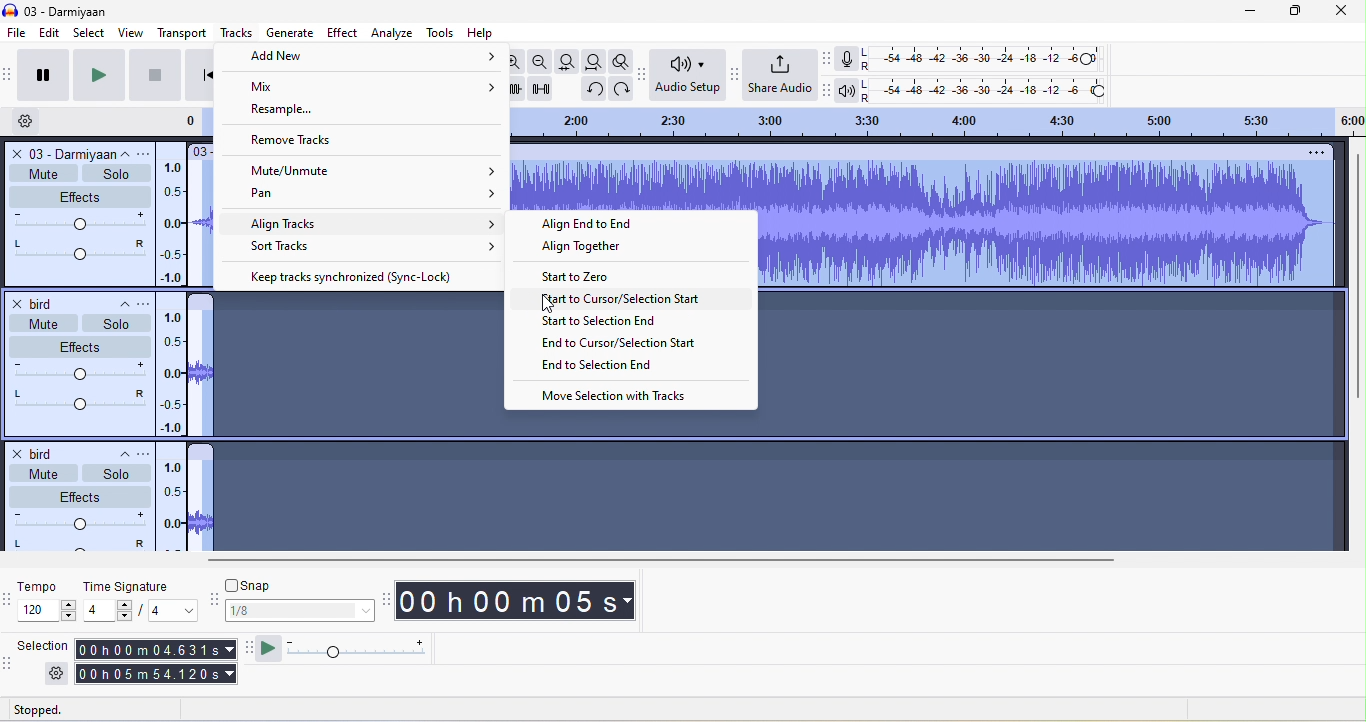 Image resolution: width=1366 pixels, height=722 pixels. What do you see at coordinates (78, 251) in the screenshot?
I see `pan: center` at bounding box center [78, 251].